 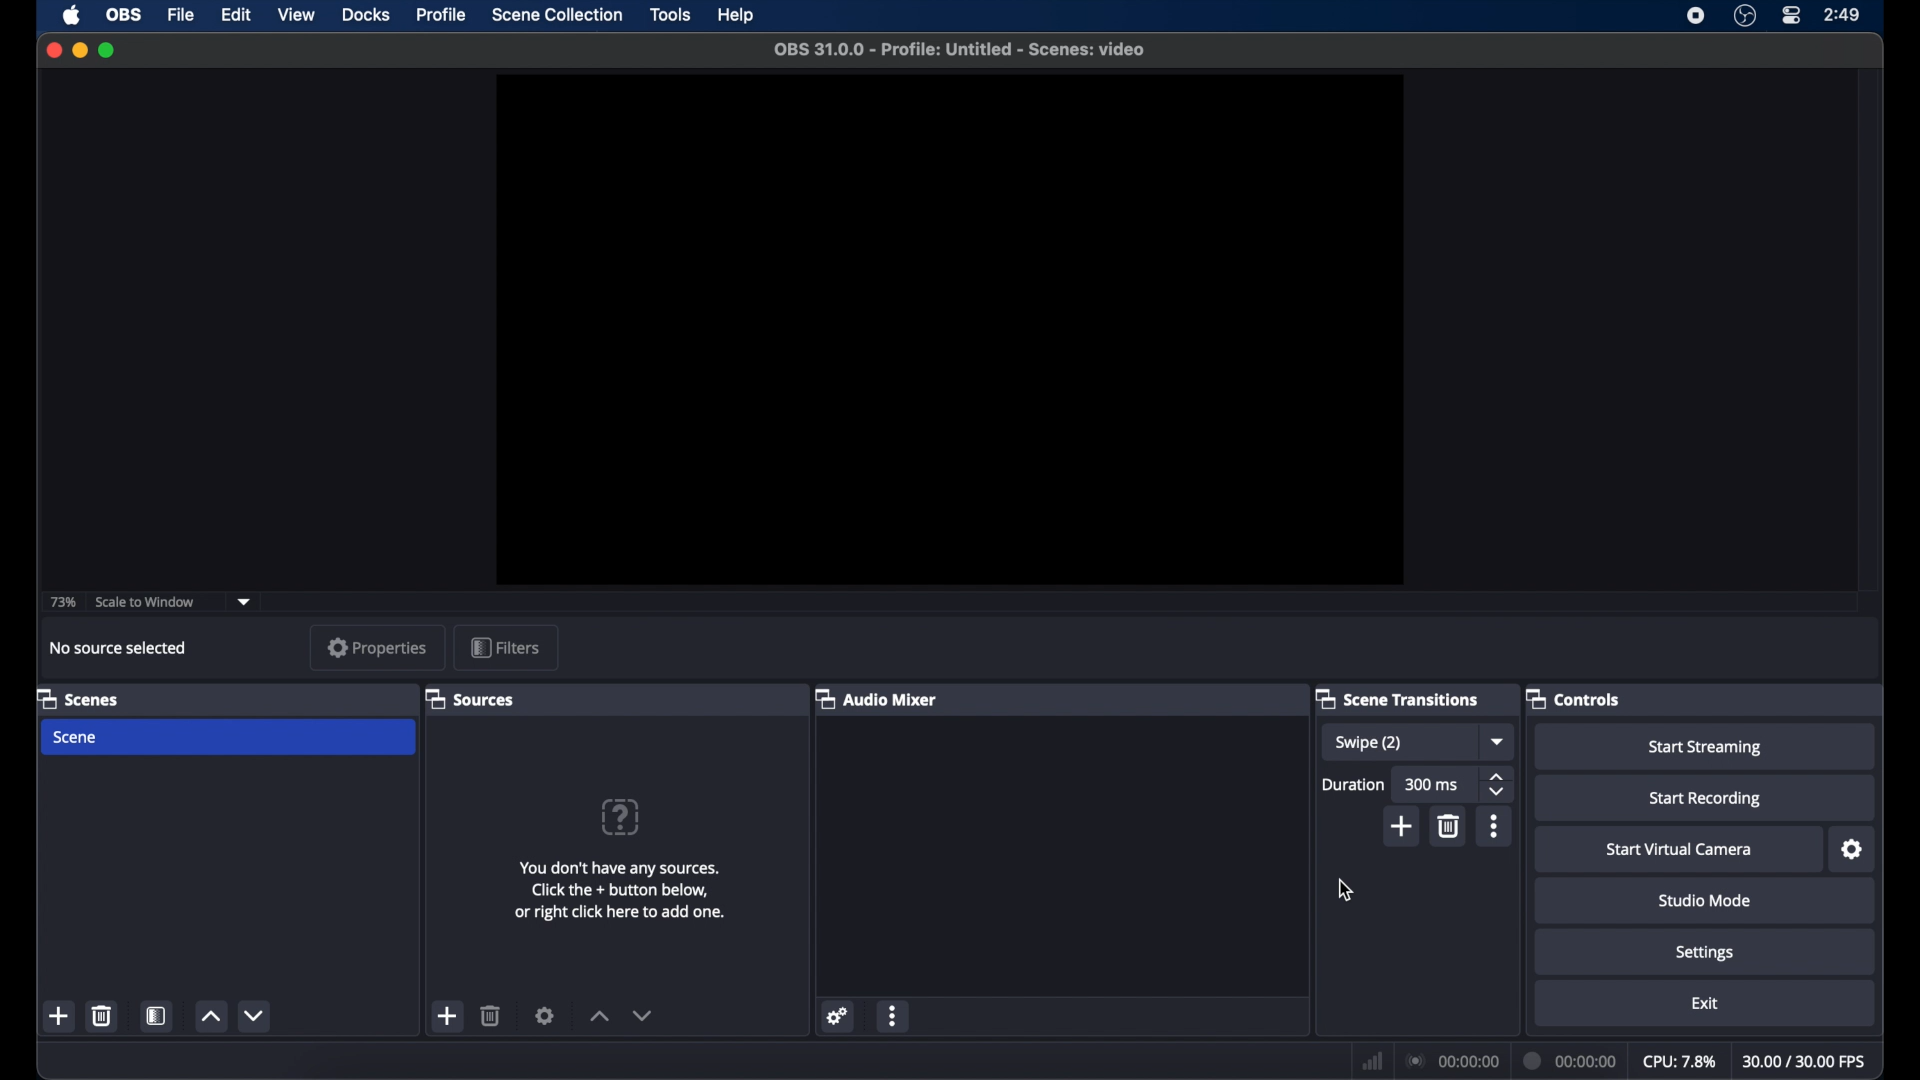 I want to click on moreoptions, so click(x=1494, y=826).